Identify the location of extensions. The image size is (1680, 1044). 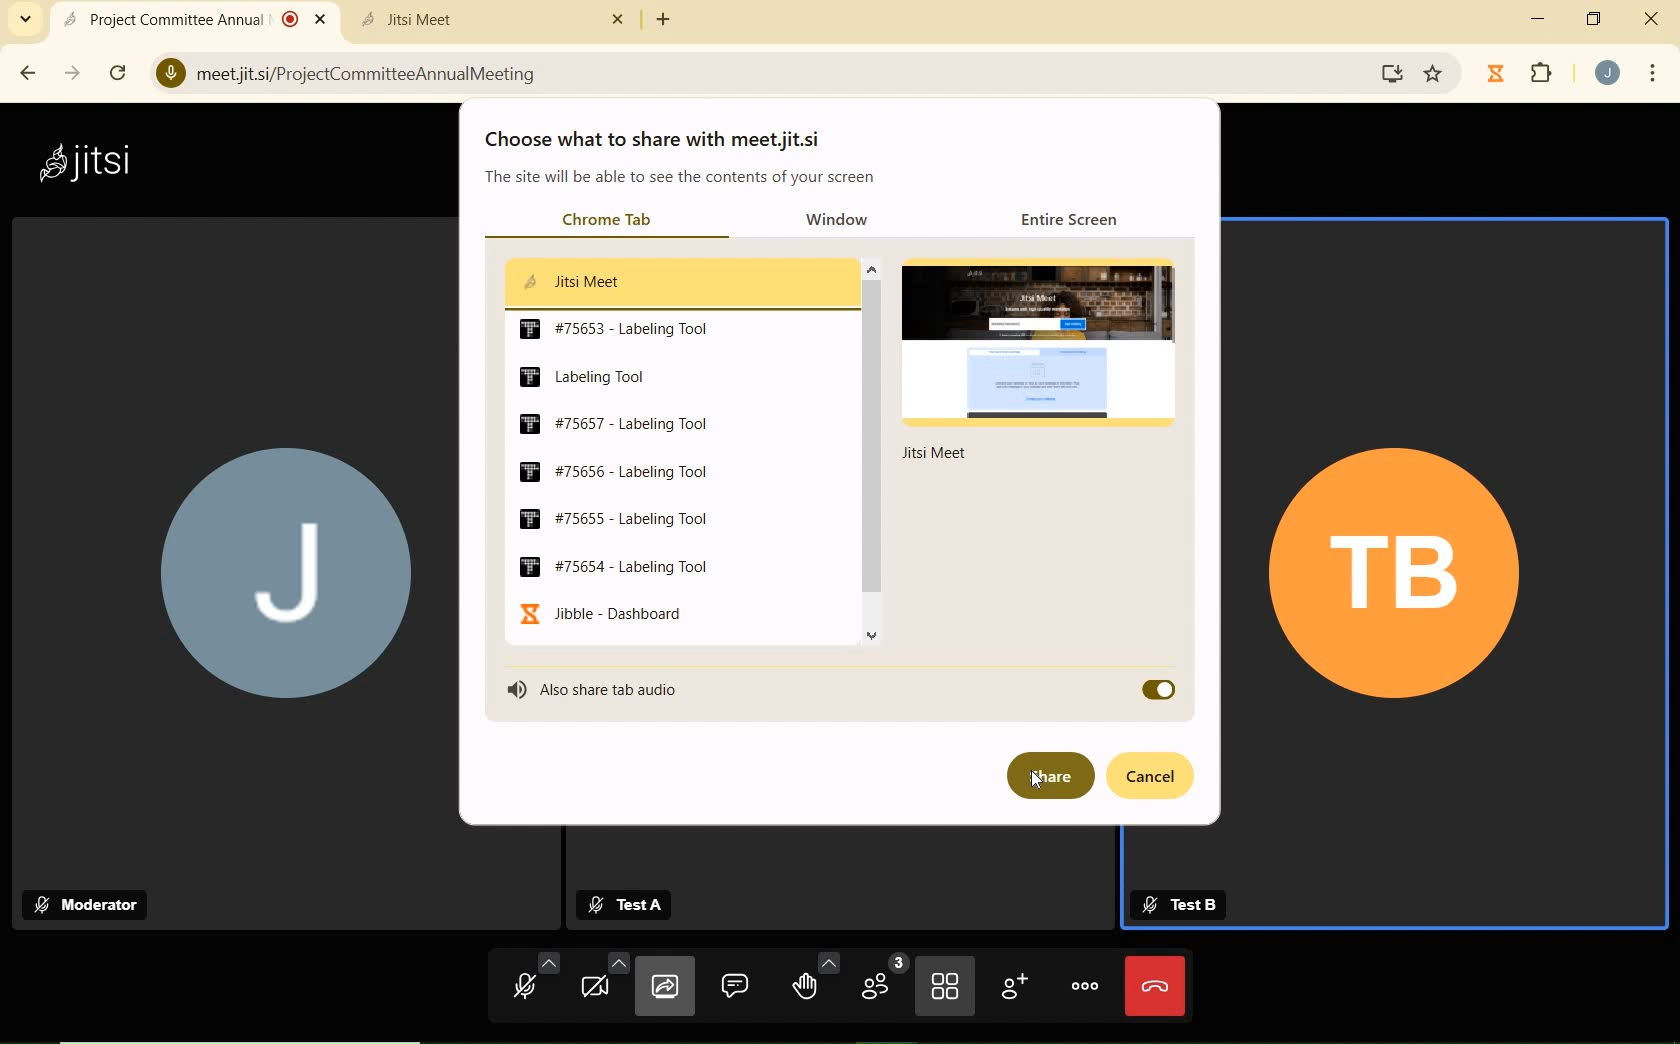
(1543, 75).